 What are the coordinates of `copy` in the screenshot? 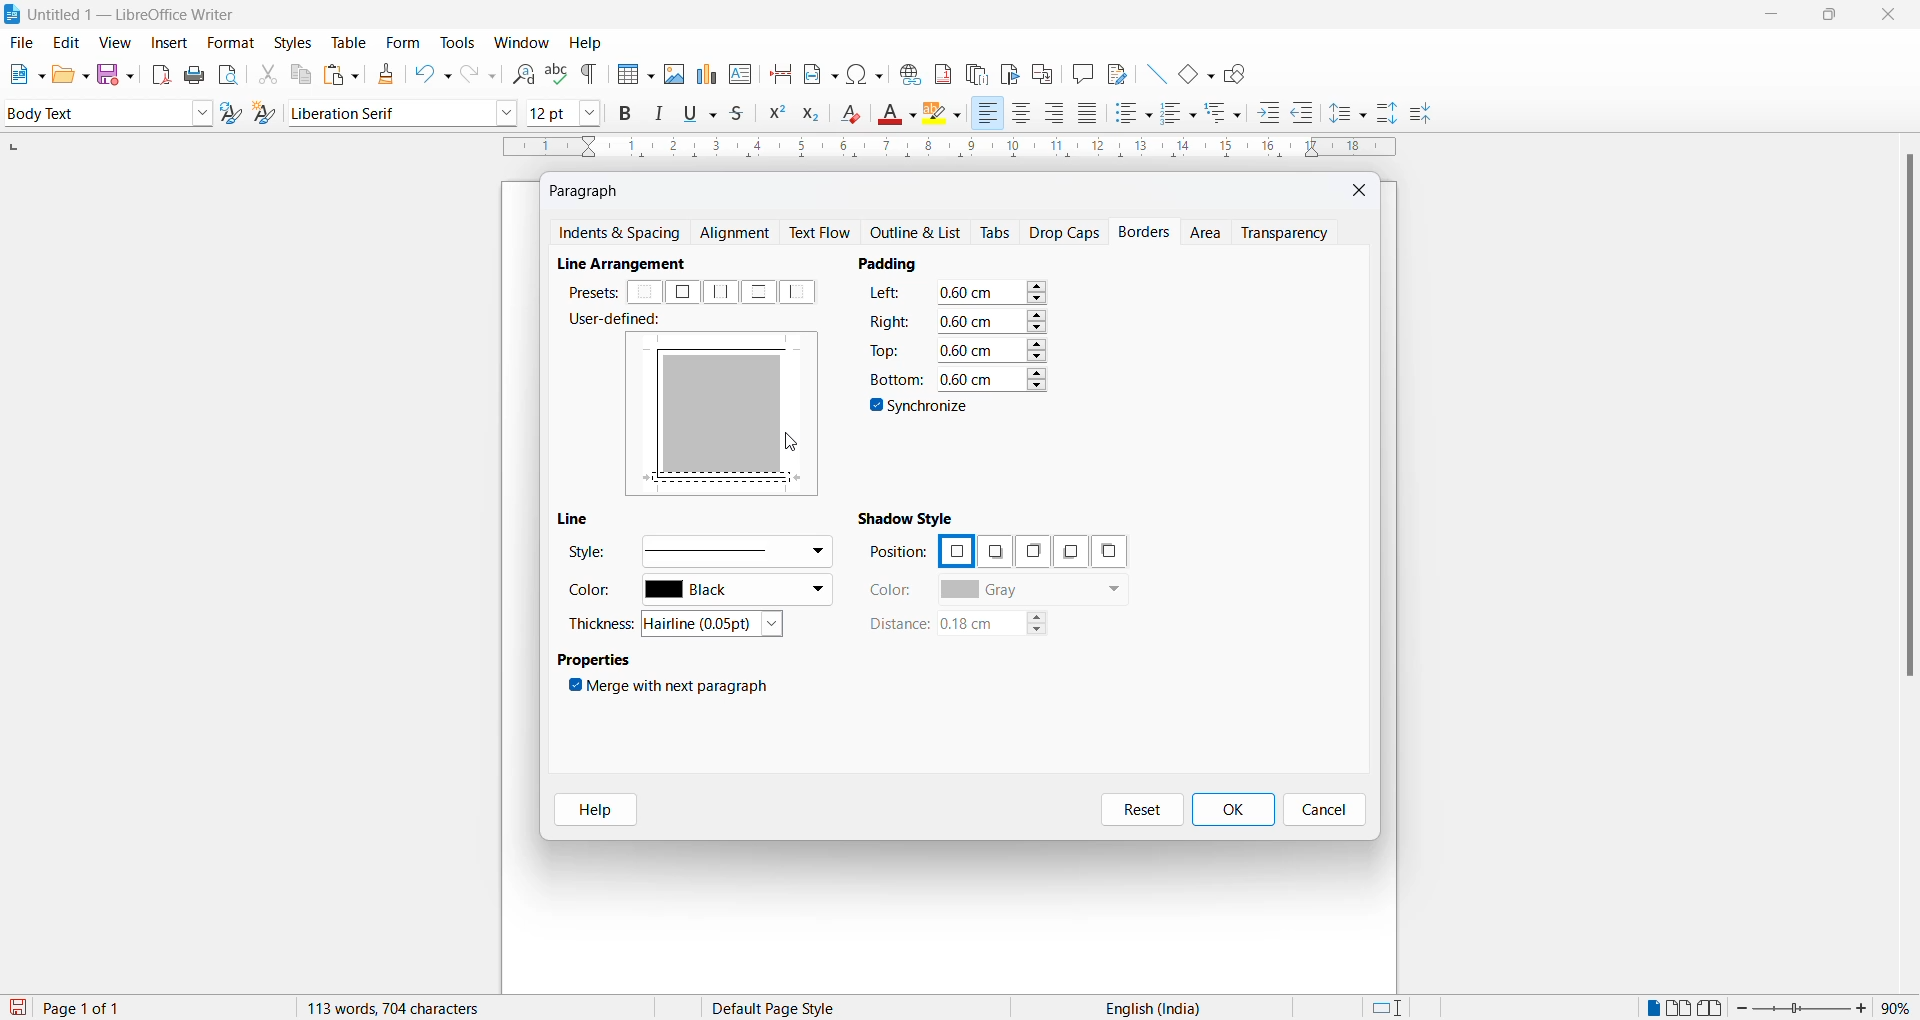 It's located at (298, 74).